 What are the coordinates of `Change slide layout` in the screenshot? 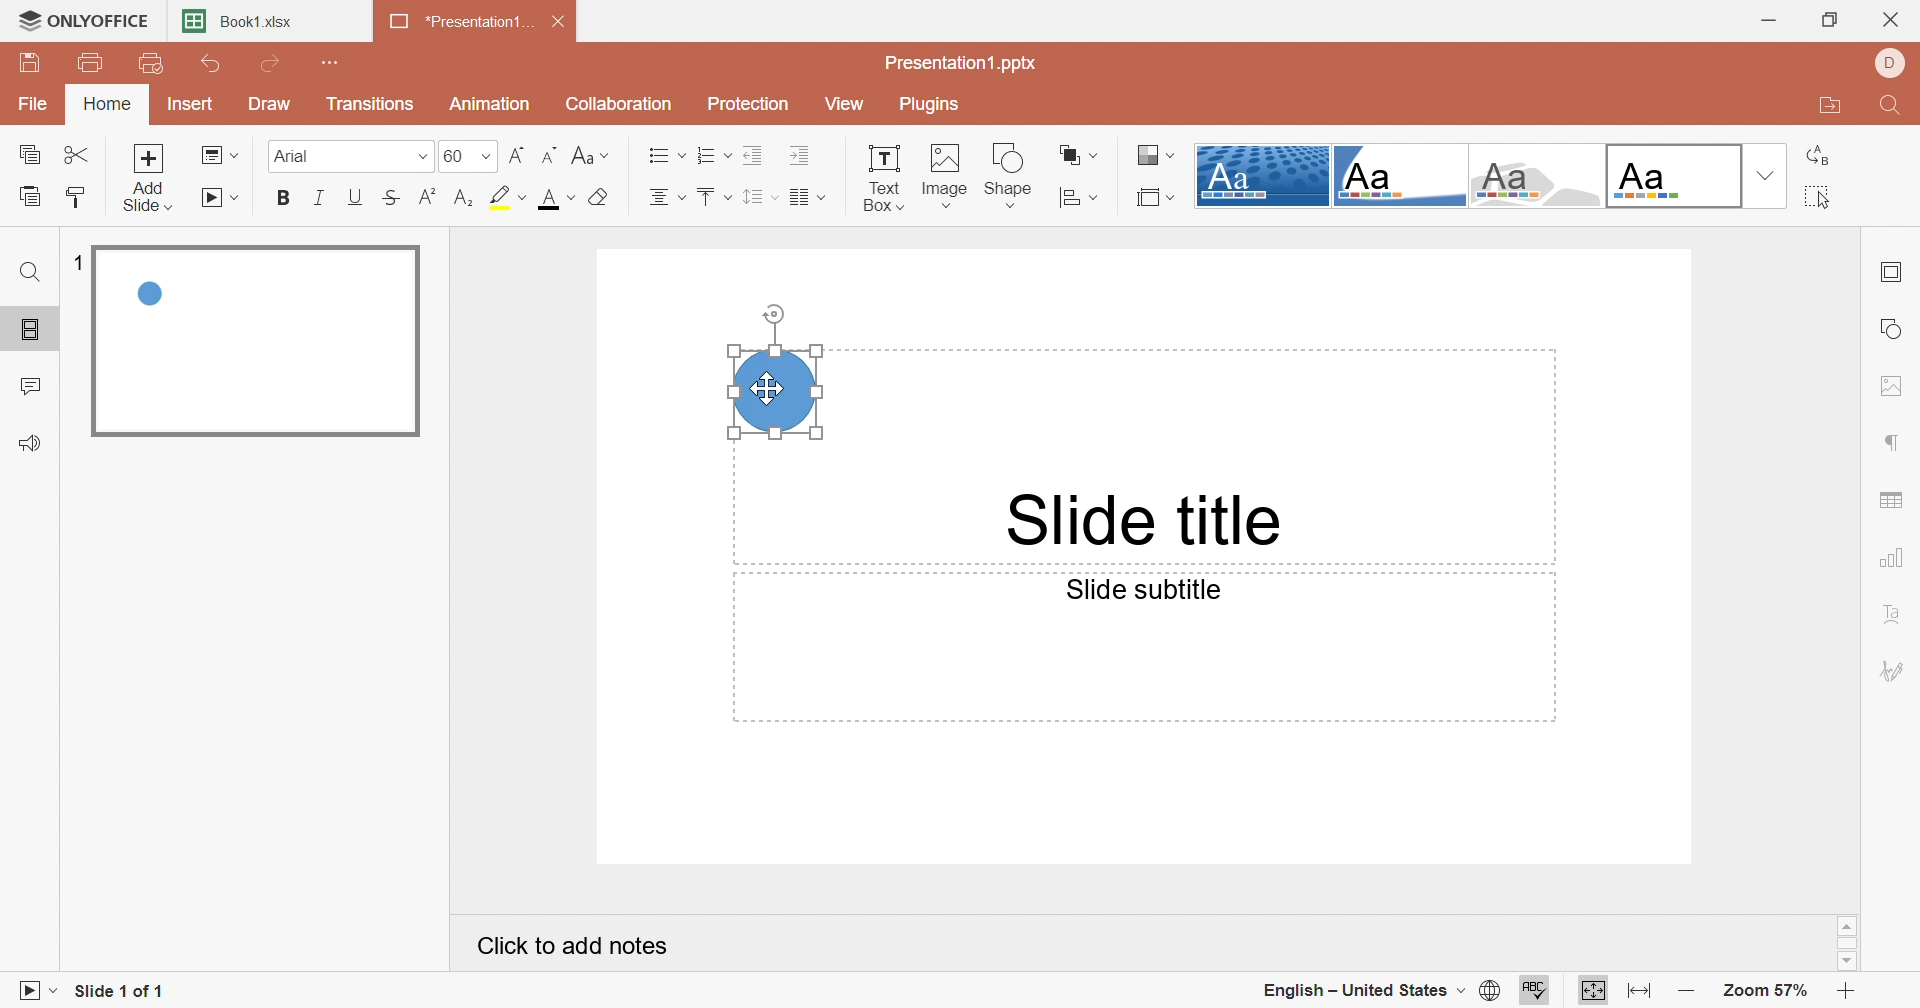 It's located at (219, 154).